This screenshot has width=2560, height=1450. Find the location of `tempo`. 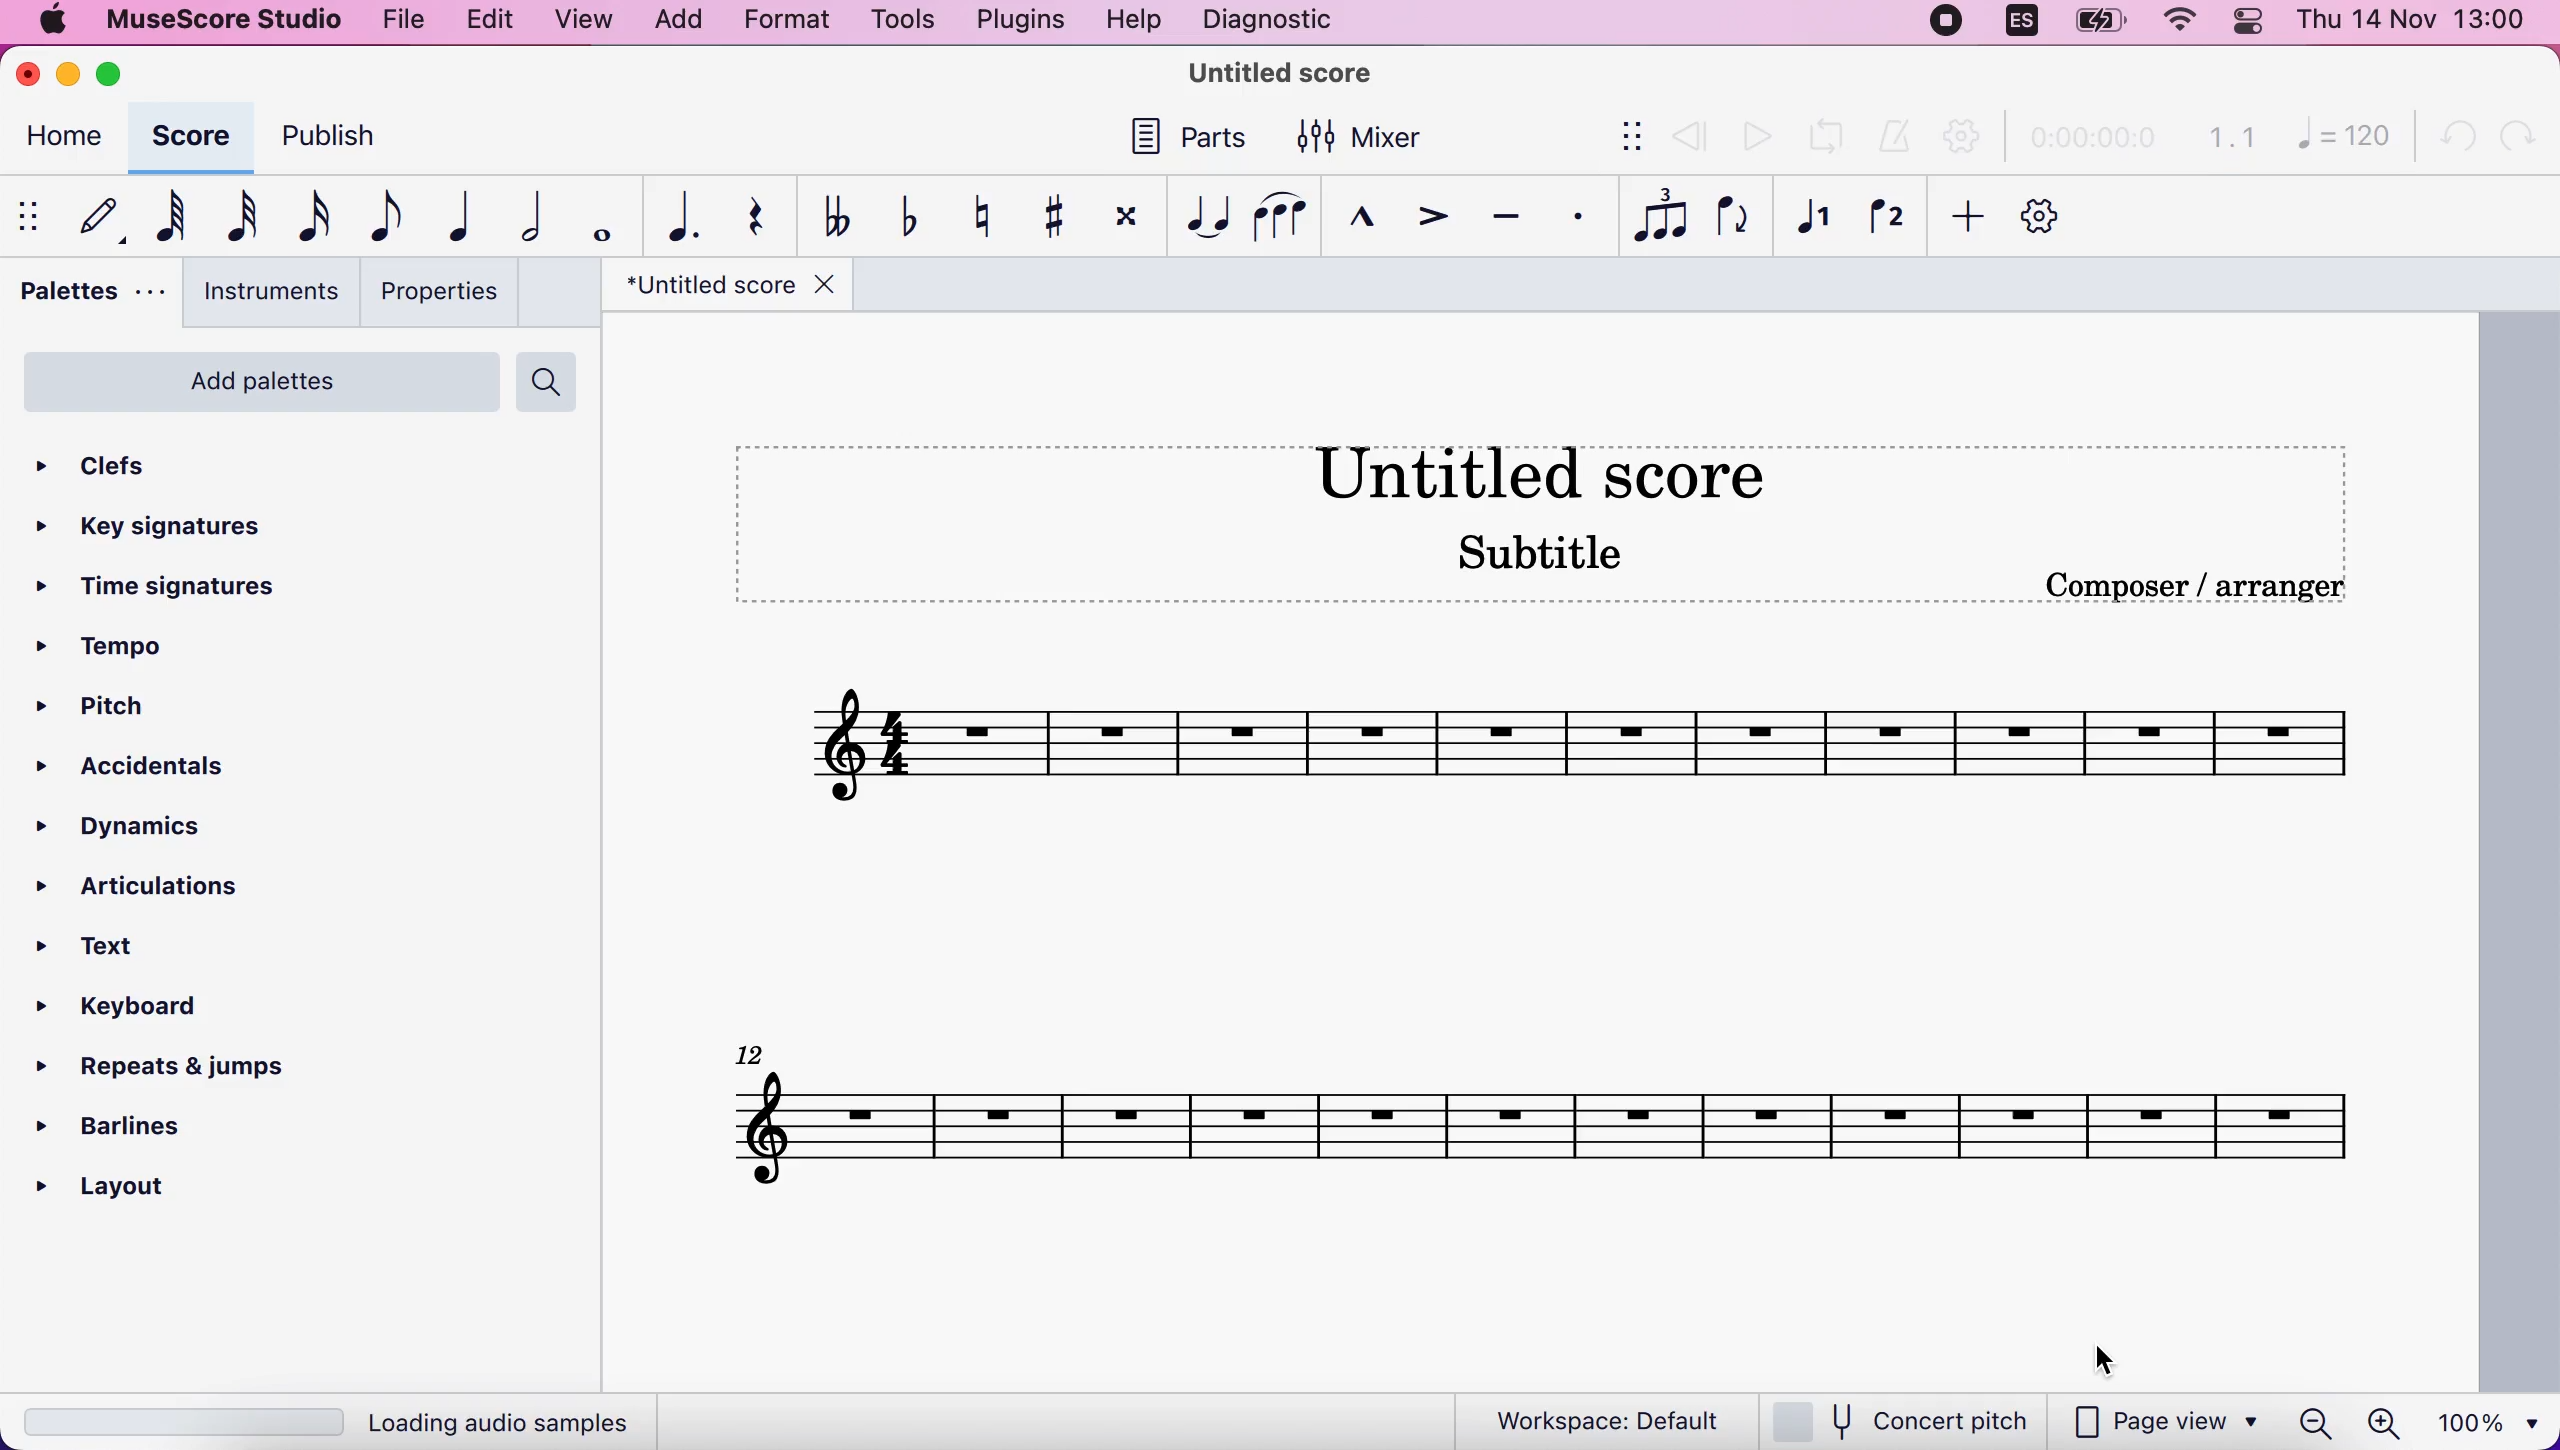

tempo is located at coordinates (118, 650).